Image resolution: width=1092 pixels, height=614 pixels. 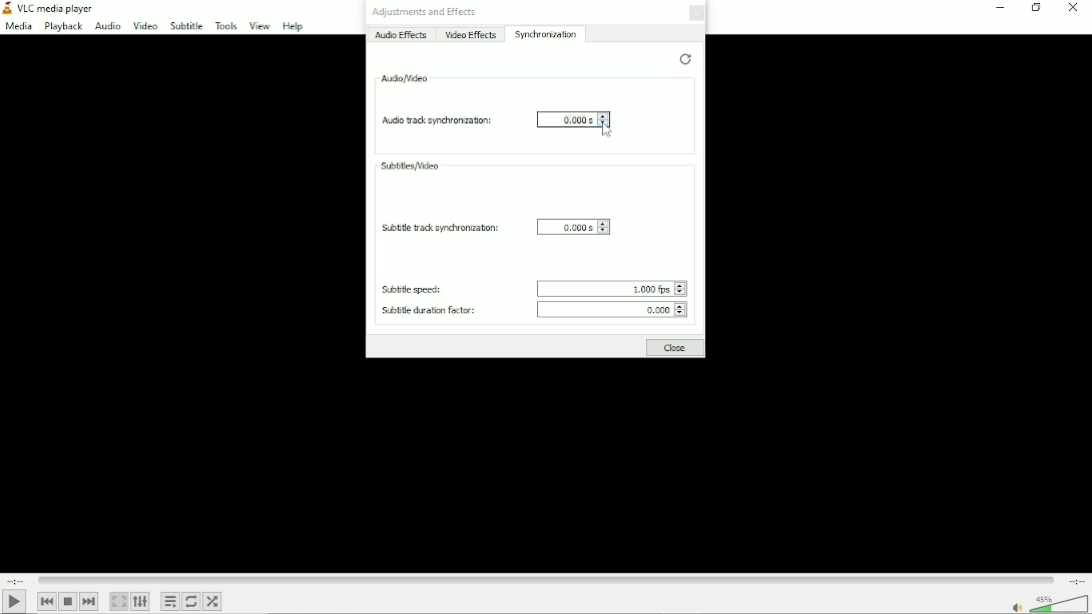 I want to click on Toggle playlist, so click(x=169, y=600).